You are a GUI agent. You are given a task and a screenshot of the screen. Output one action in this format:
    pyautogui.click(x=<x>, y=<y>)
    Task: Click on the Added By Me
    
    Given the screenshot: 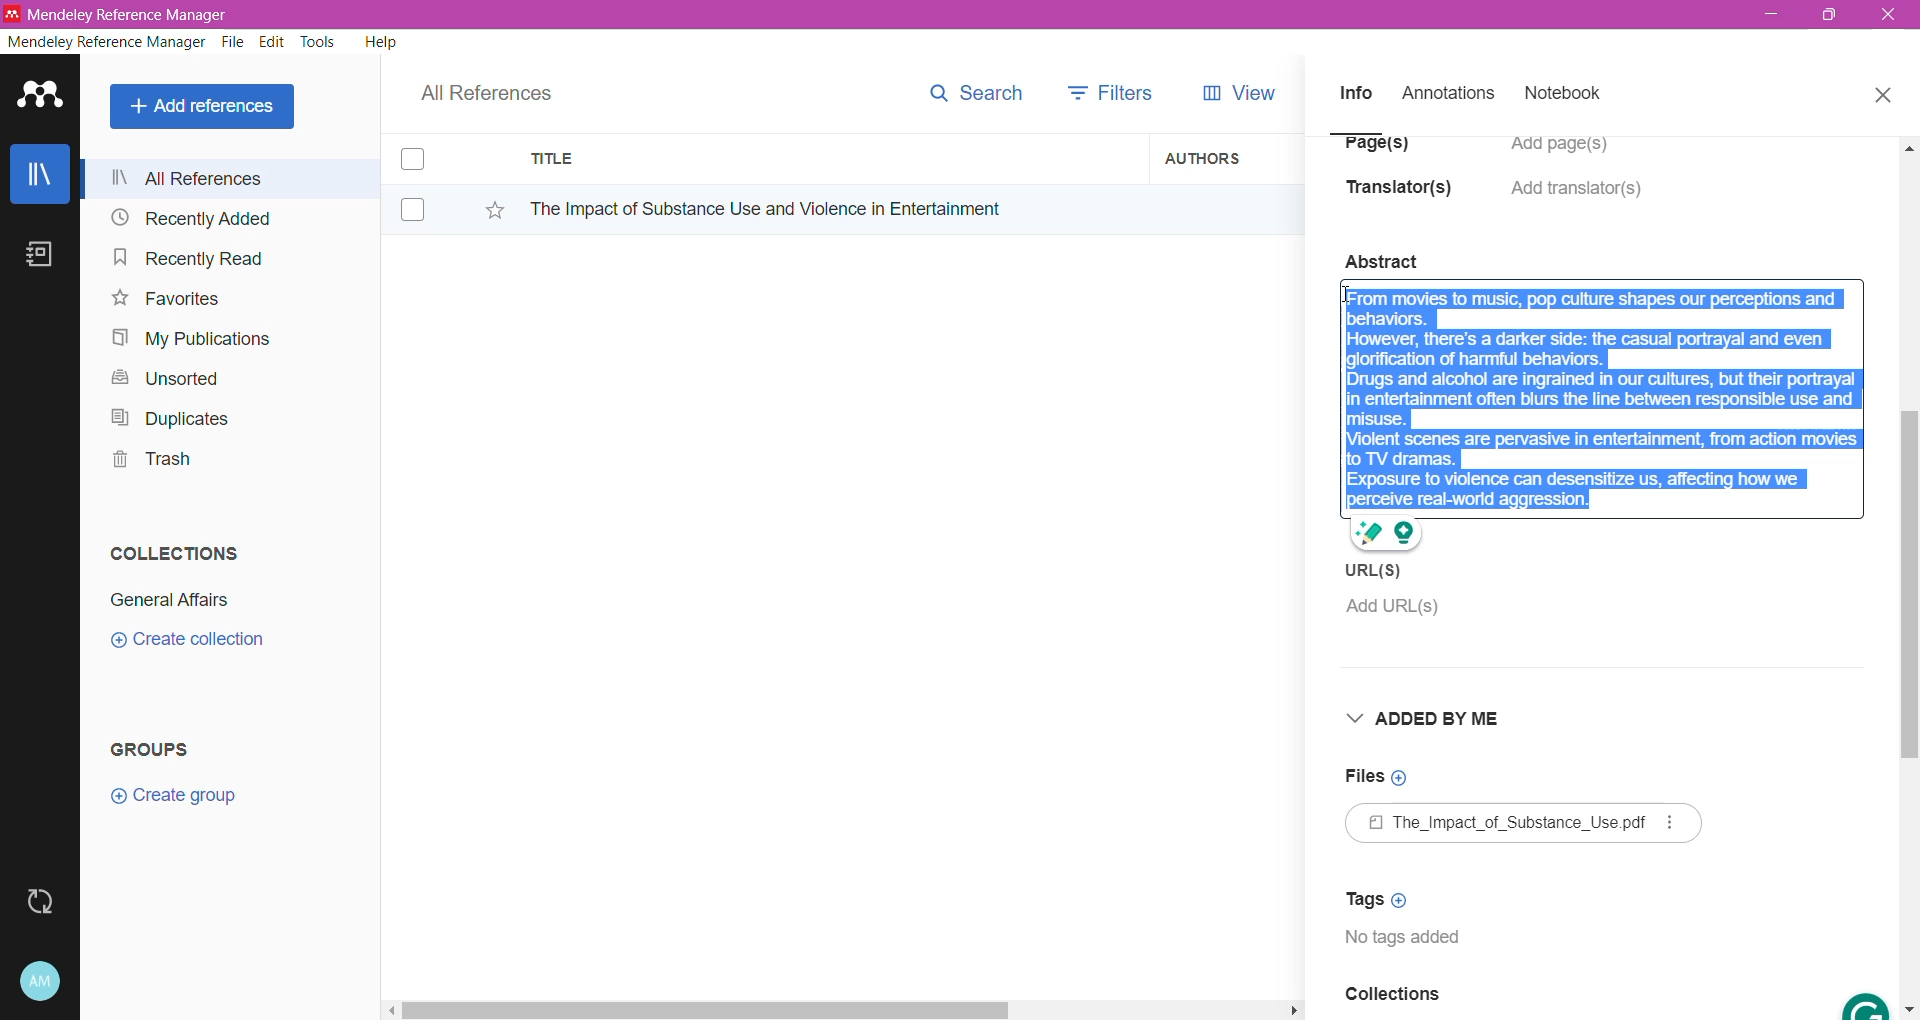 What is the action you would take?
    pyautogui.click(x=1431, y=721)
    